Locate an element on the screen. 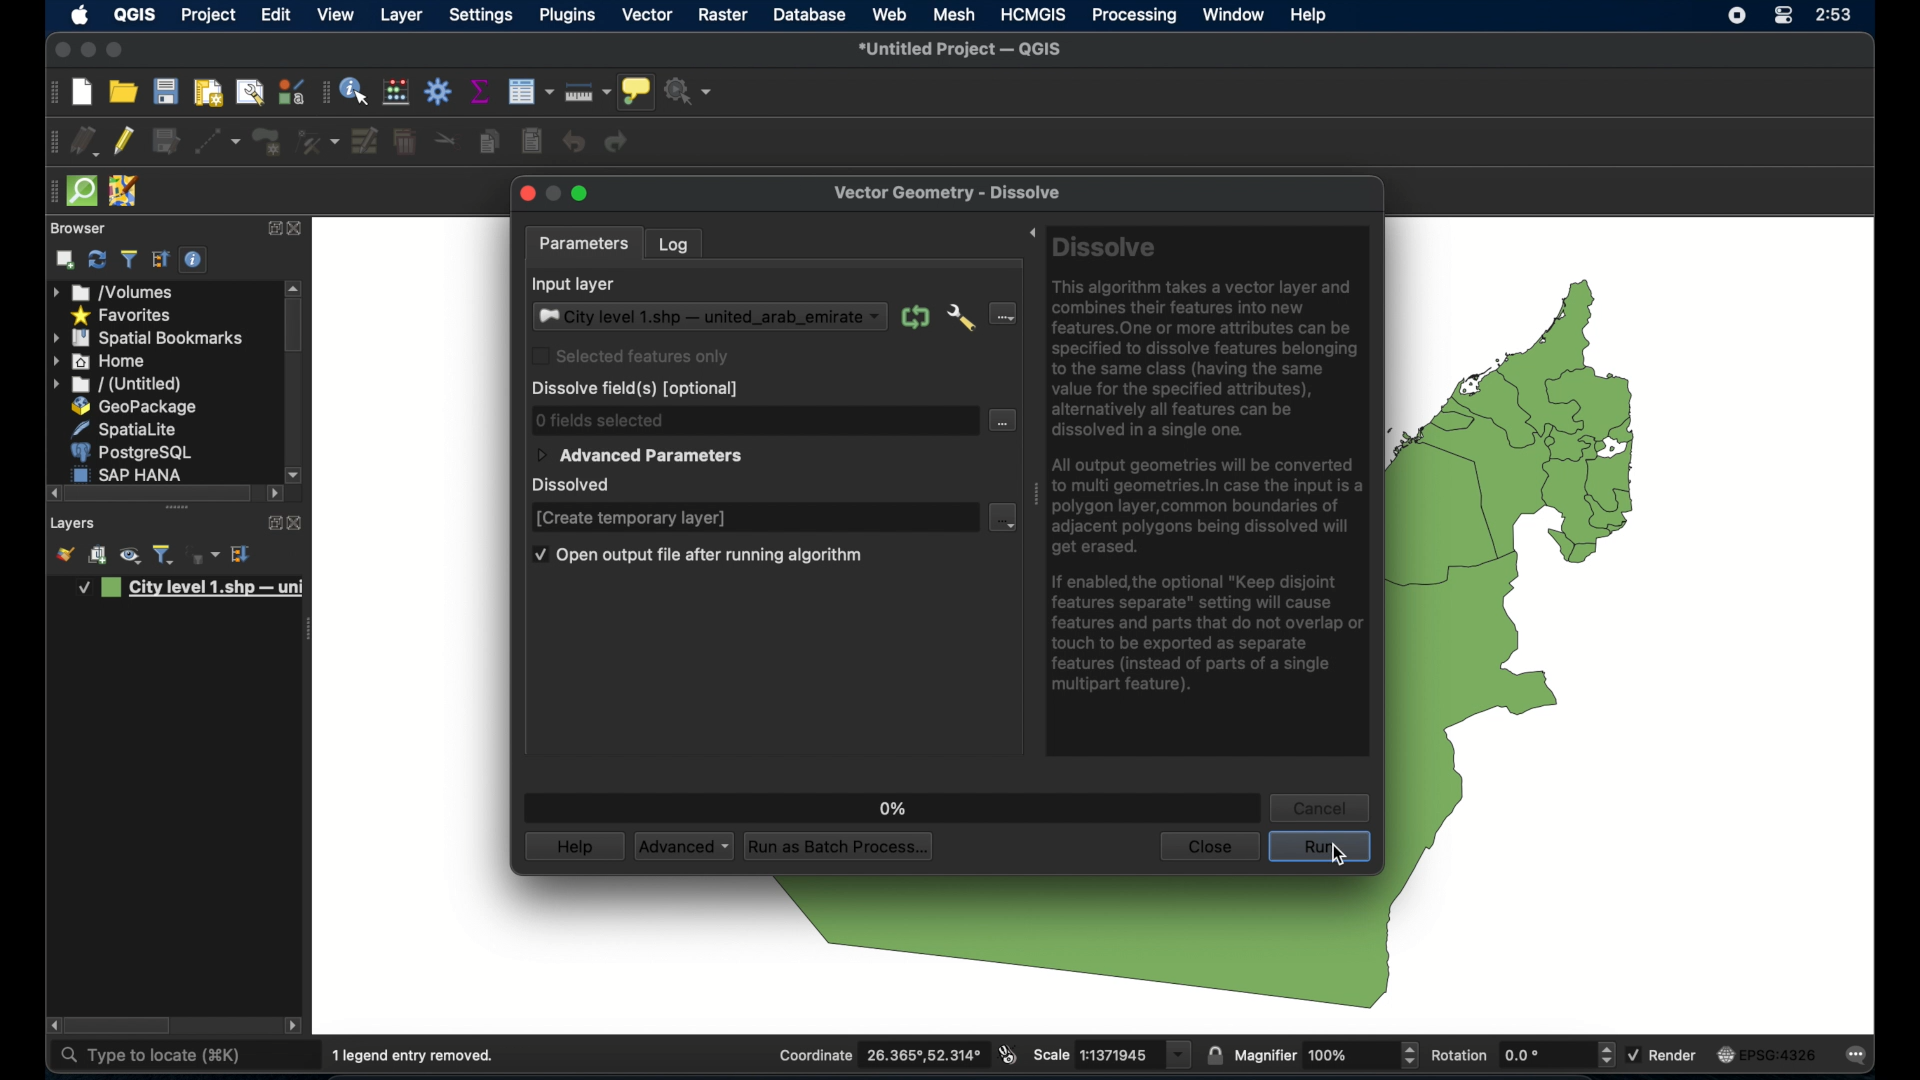 The image size is (1920, 1080). vector geometry - dissolve is located at coordinates (949, 195).